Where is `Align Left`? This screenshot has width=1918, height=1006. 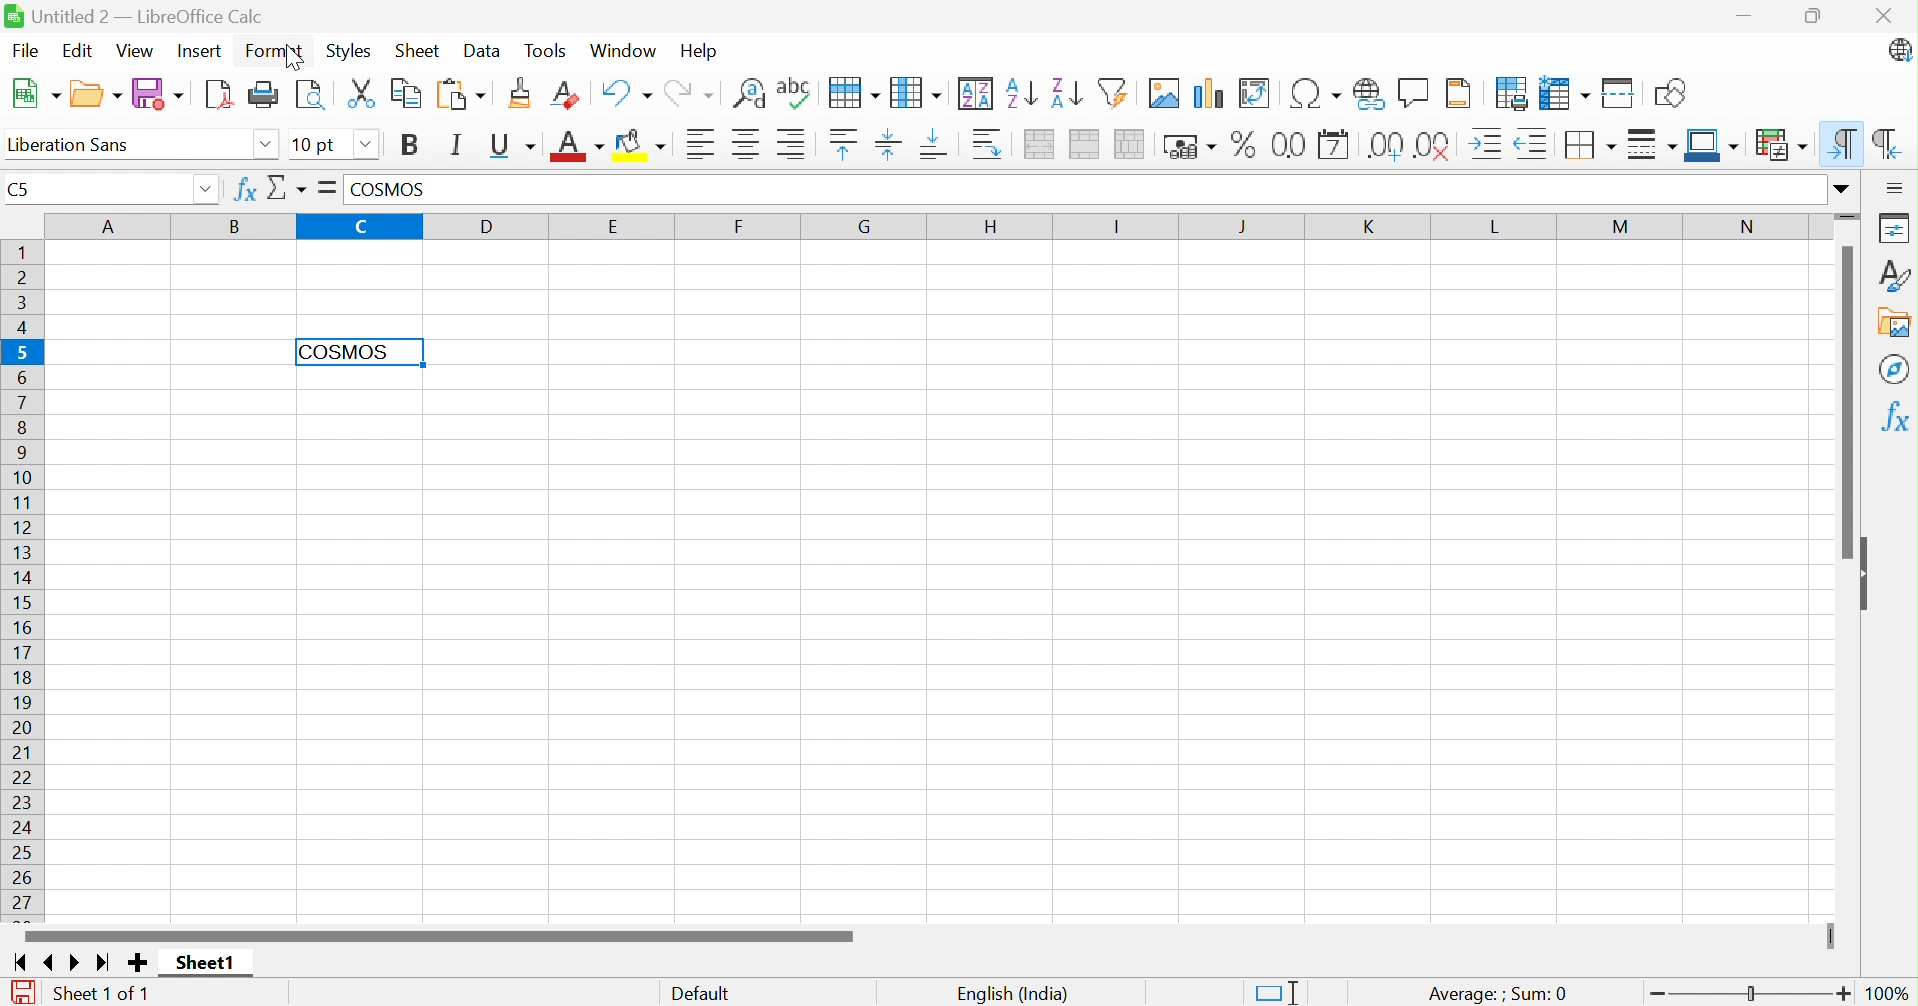 Align Left is located at coordinates (701, 145).